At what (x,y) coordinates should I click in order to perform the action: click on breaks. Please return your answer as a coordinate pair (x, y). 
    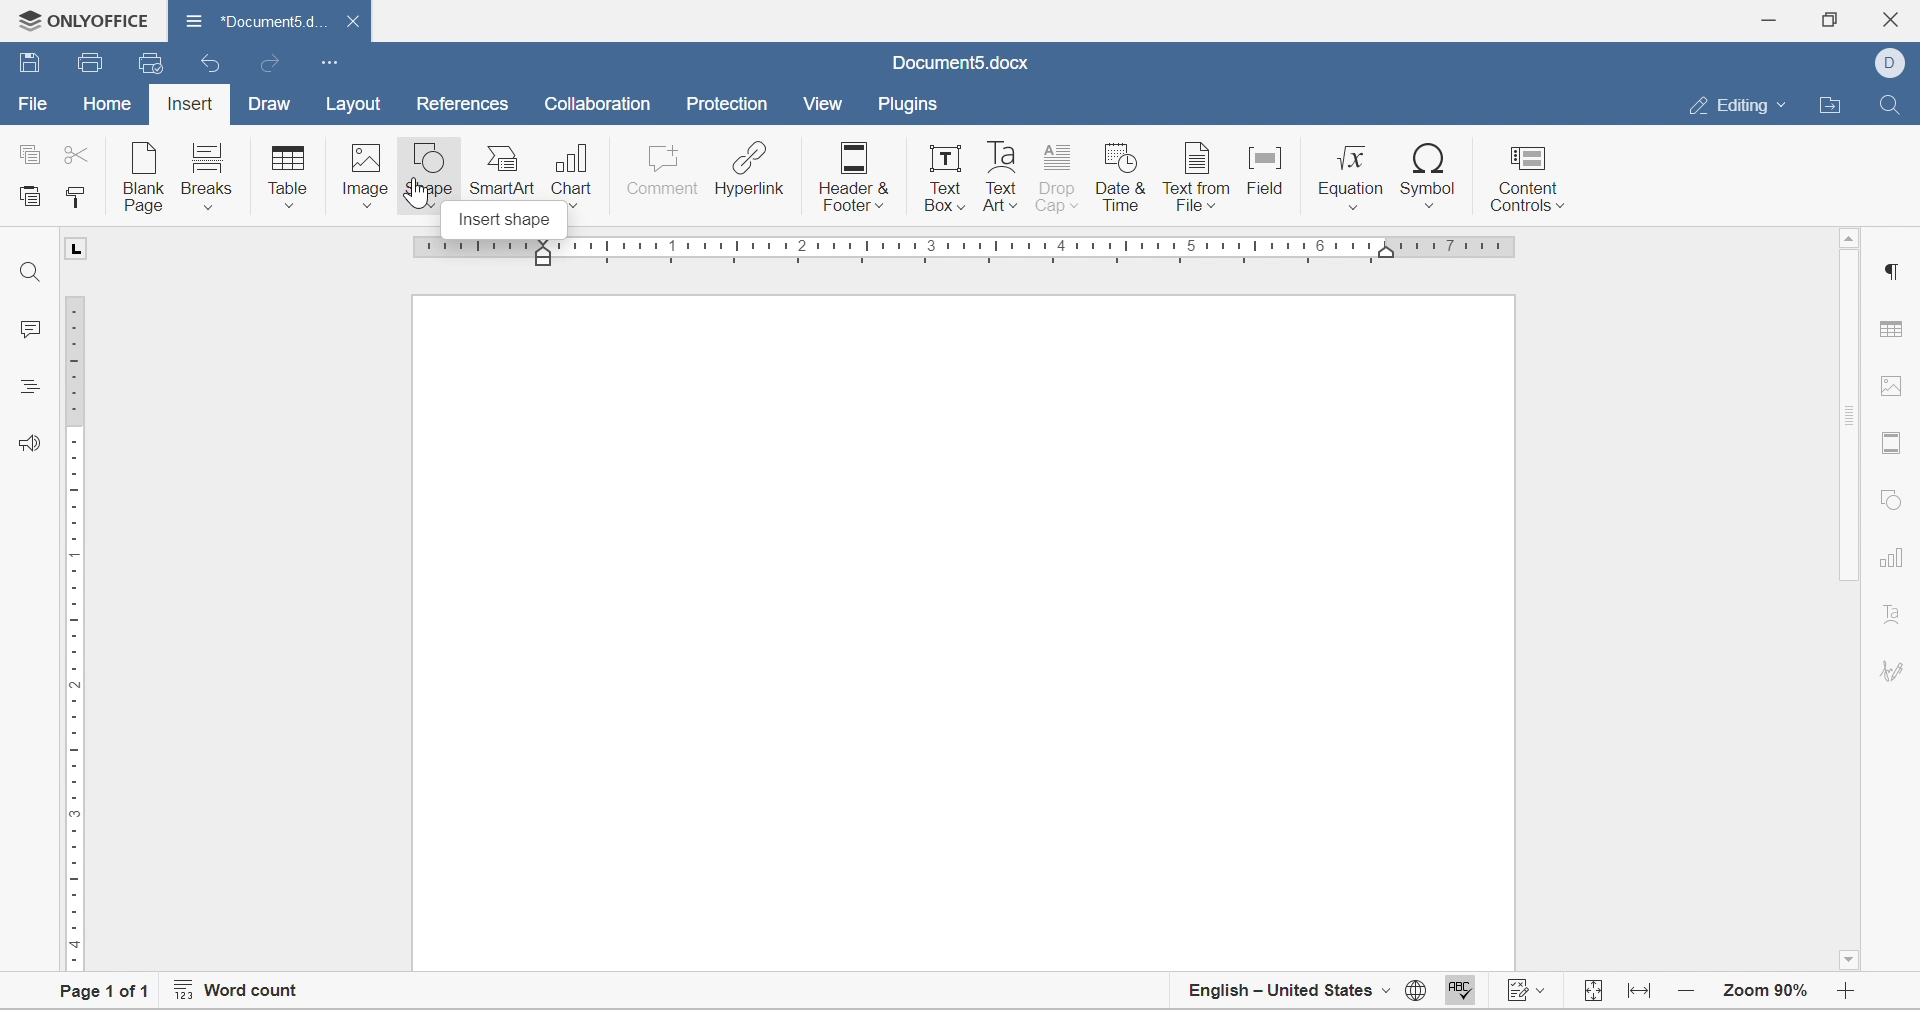
    Looking at the image, I should click on (211, 172).